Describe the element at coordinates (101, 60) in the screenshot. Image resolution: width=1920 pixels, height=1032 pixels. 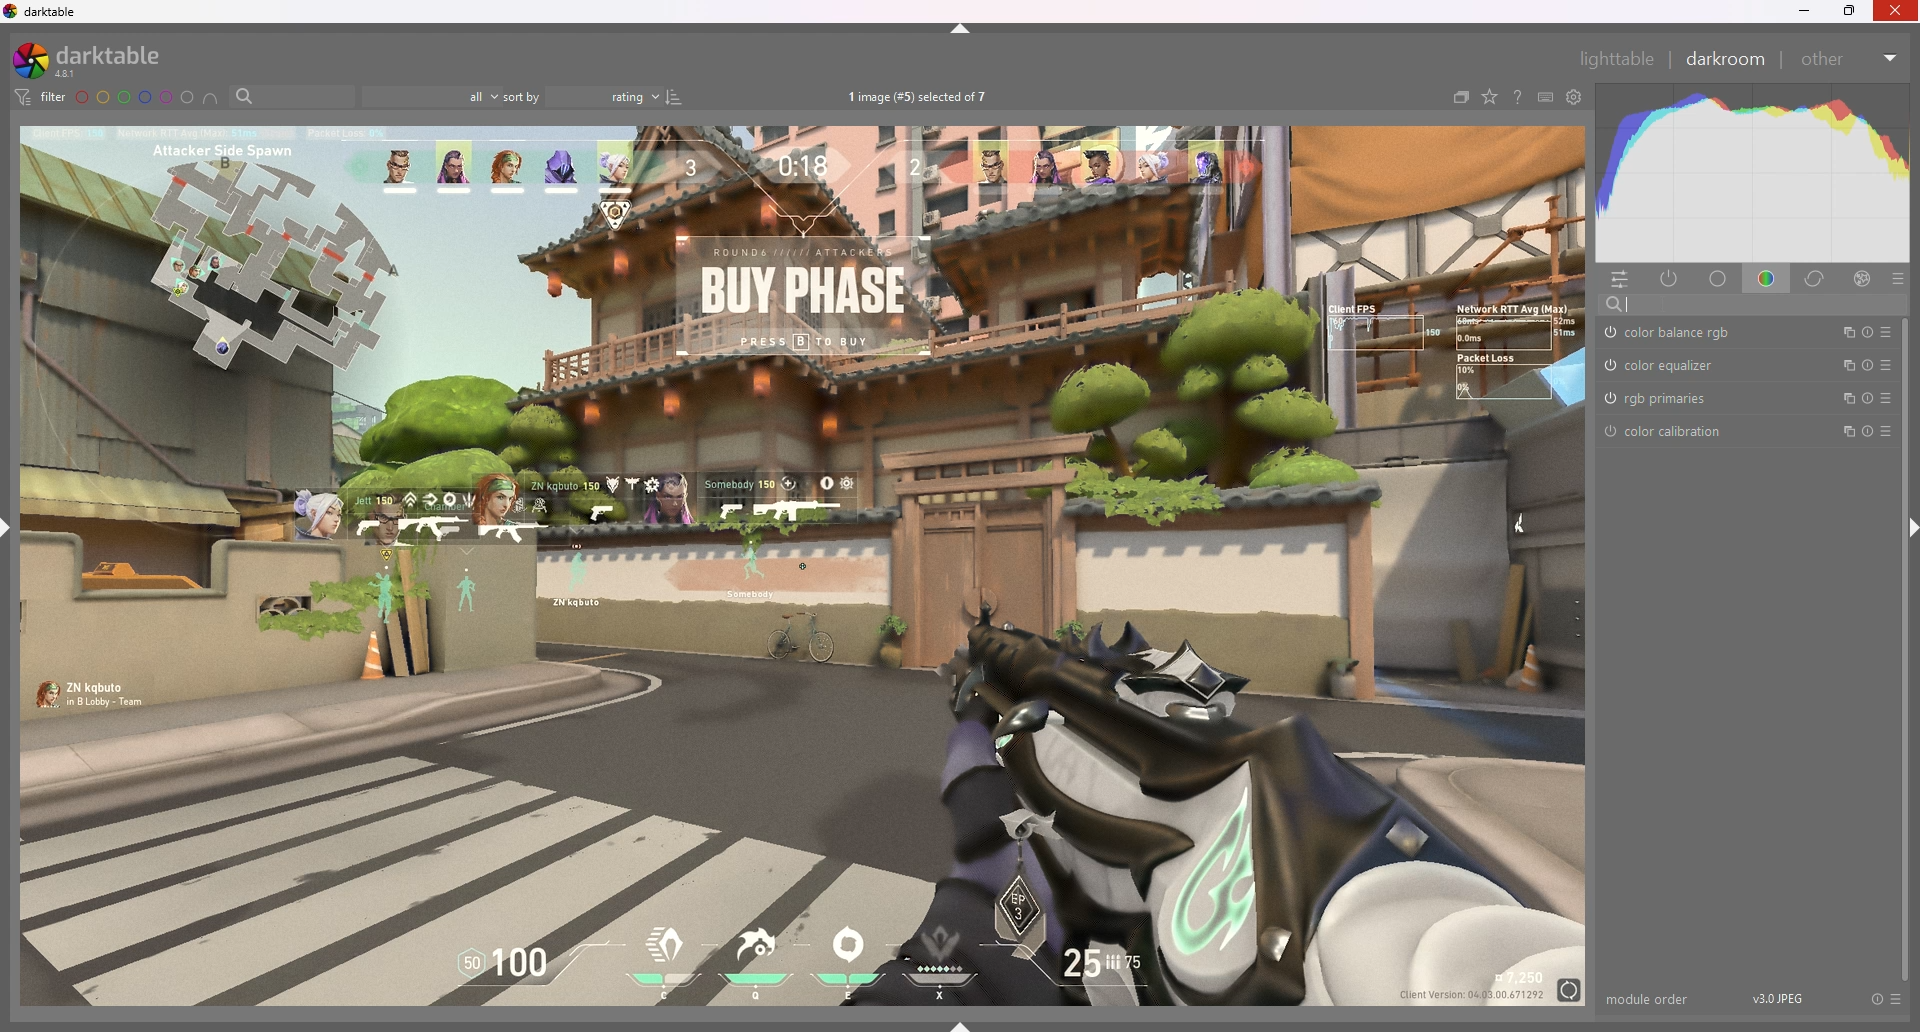
I see `darktable` at that location.